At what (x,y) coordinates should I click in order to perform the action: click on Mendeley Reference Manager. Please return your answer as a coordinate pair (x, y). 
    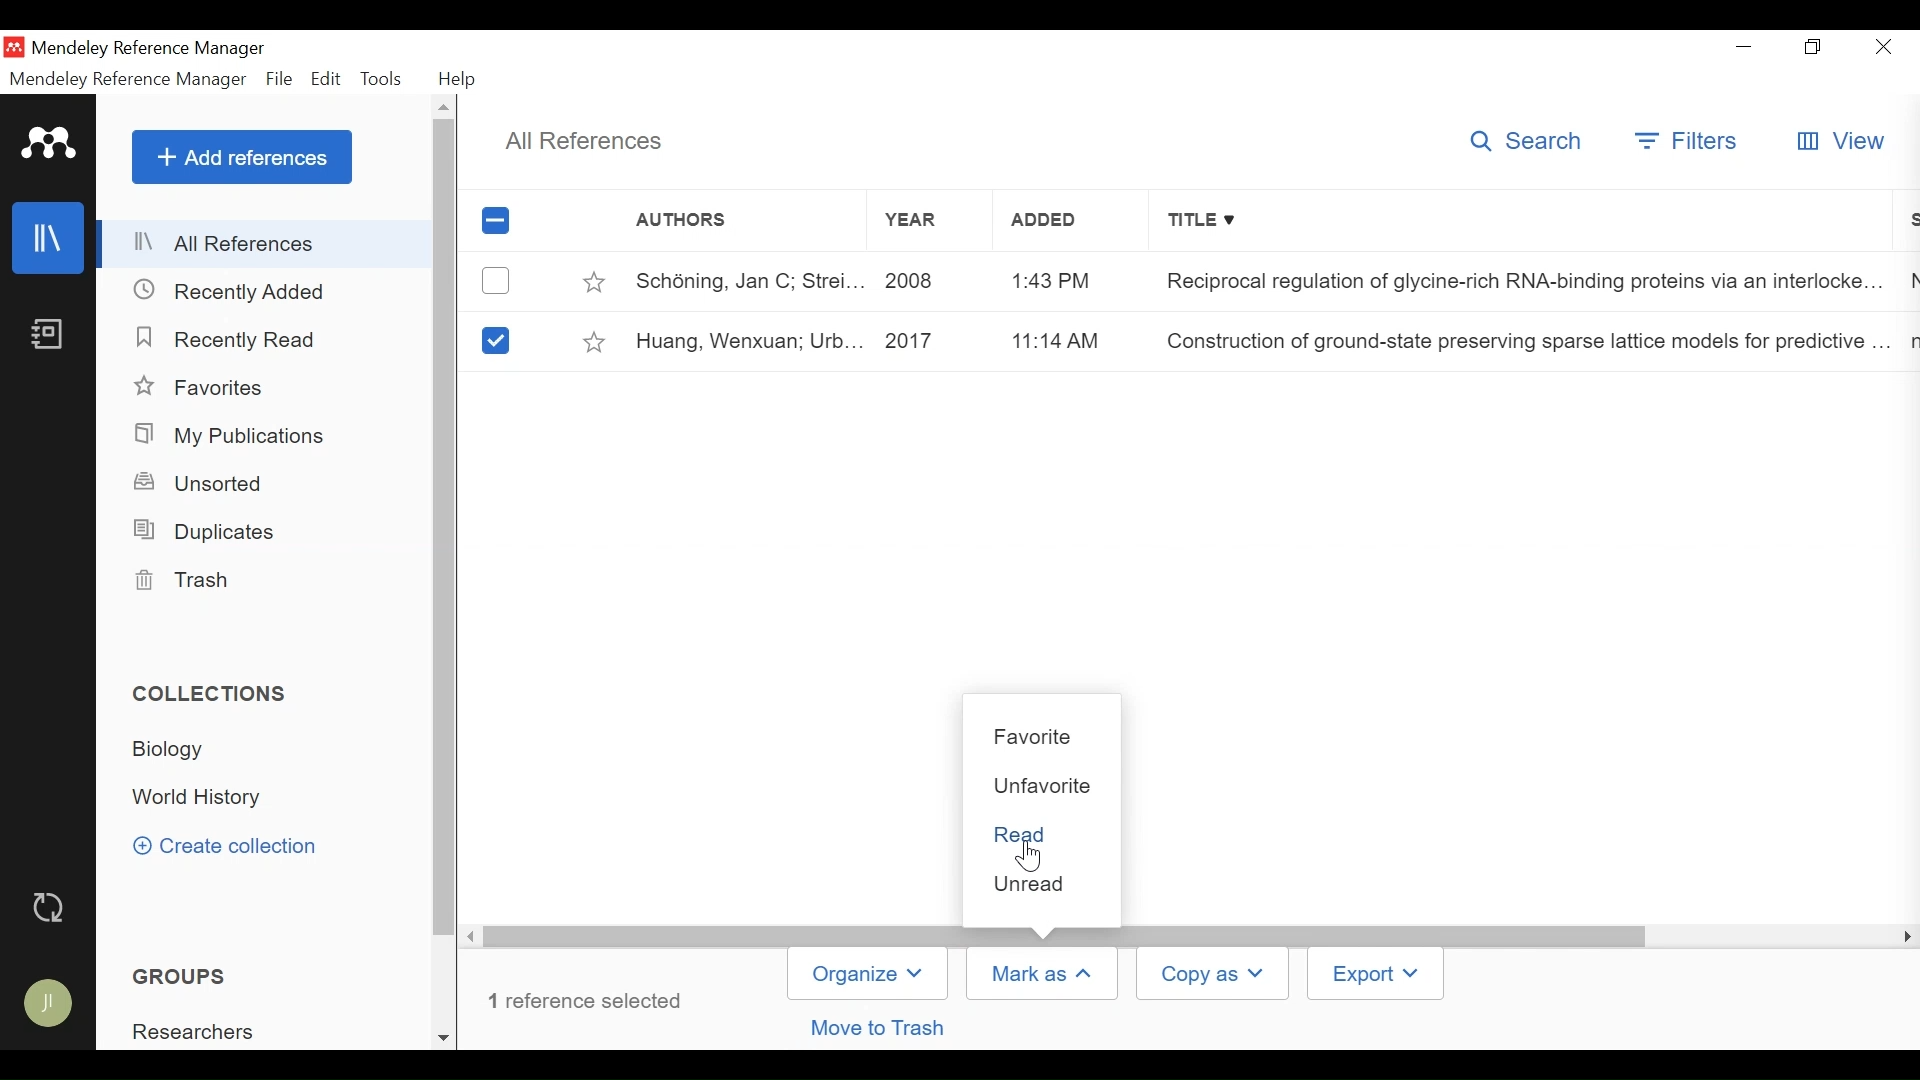
    Looking at the image, I should click on (151, 49).